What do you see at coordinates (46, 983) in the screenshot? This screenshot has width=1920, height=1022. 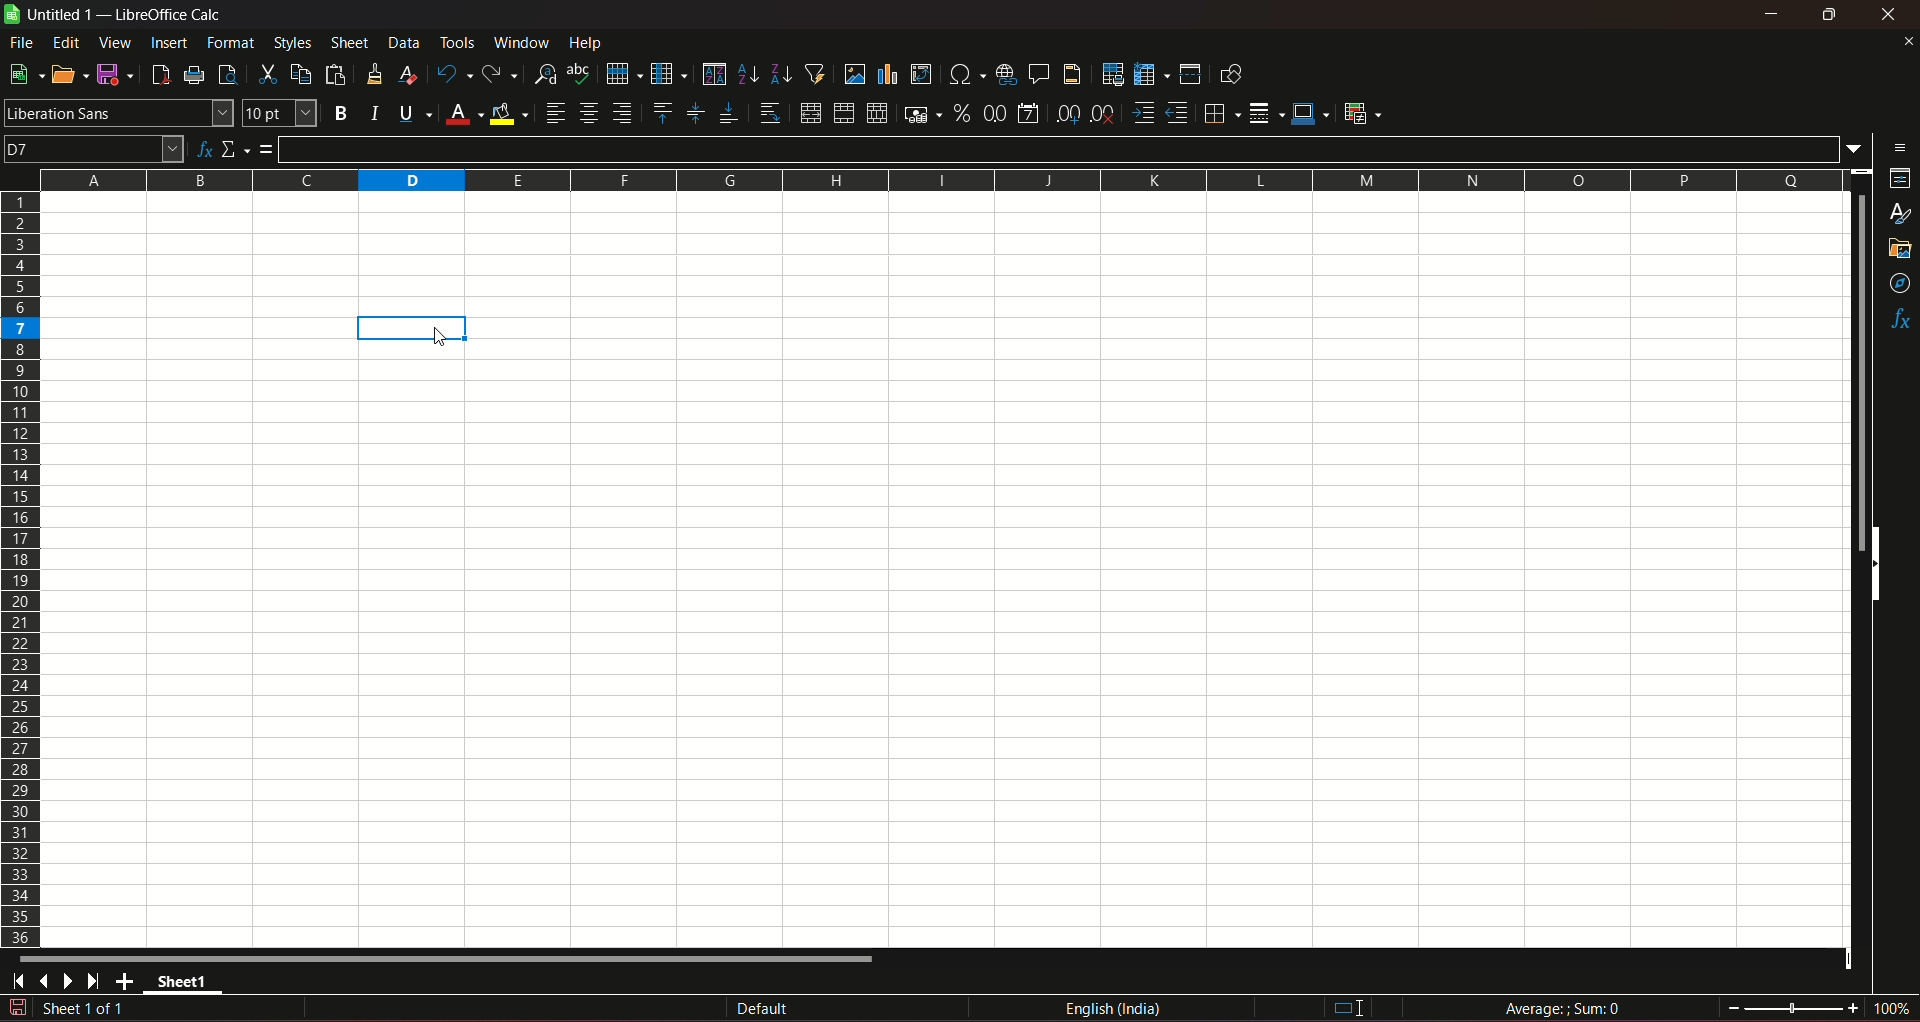 I see `scroll to previous` at bounding box center [46, 983].